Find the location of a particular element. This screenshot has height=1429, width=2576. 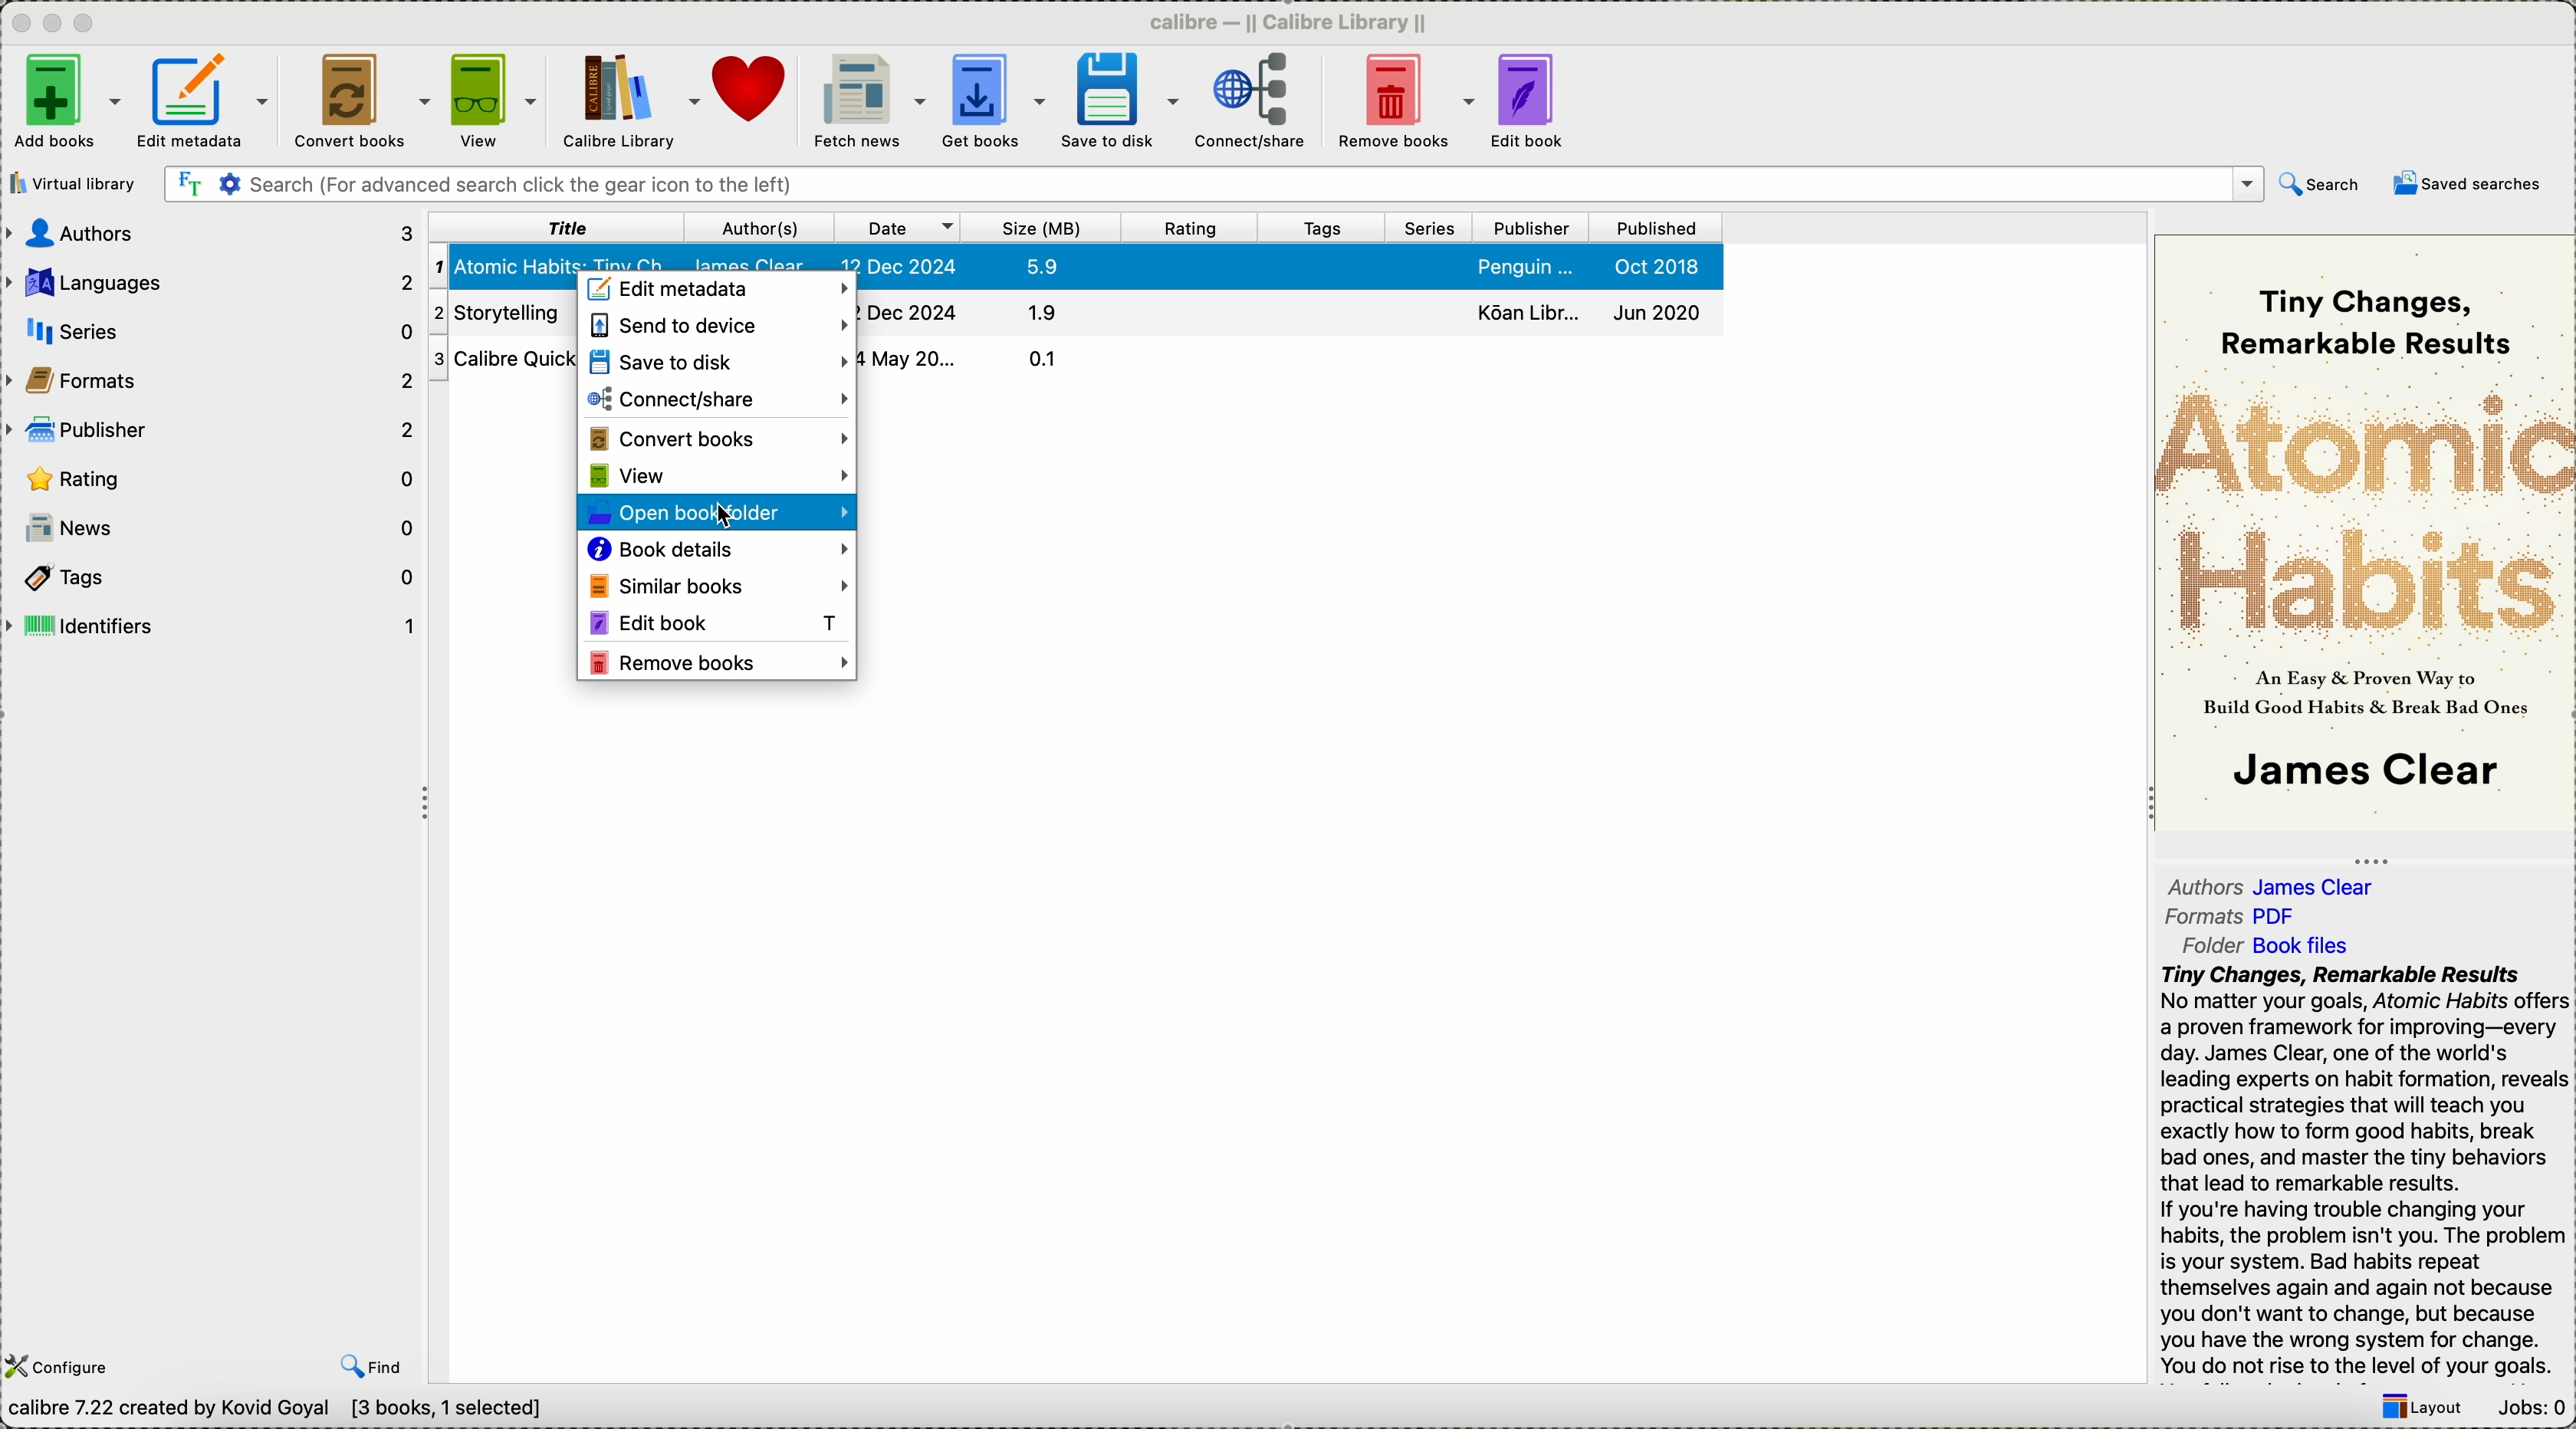

date is located at coordinates (898, 228).